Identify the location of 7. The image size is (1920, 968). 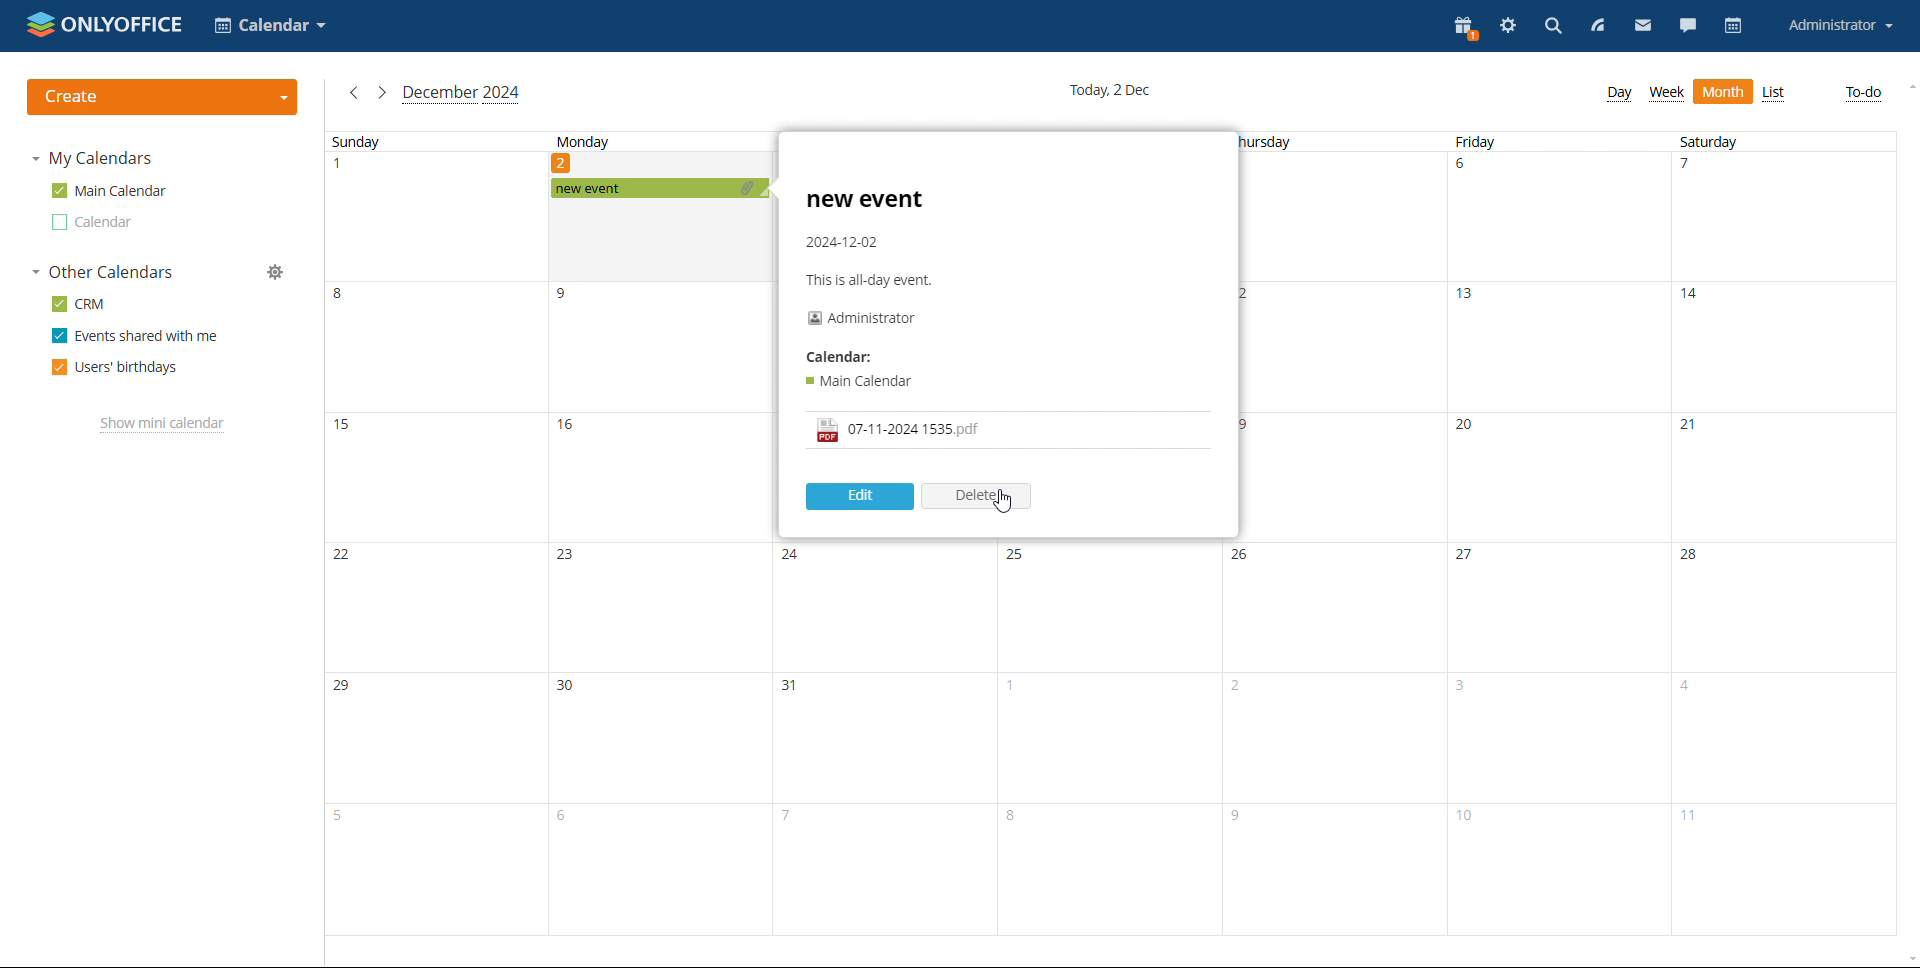
(1695, 169).